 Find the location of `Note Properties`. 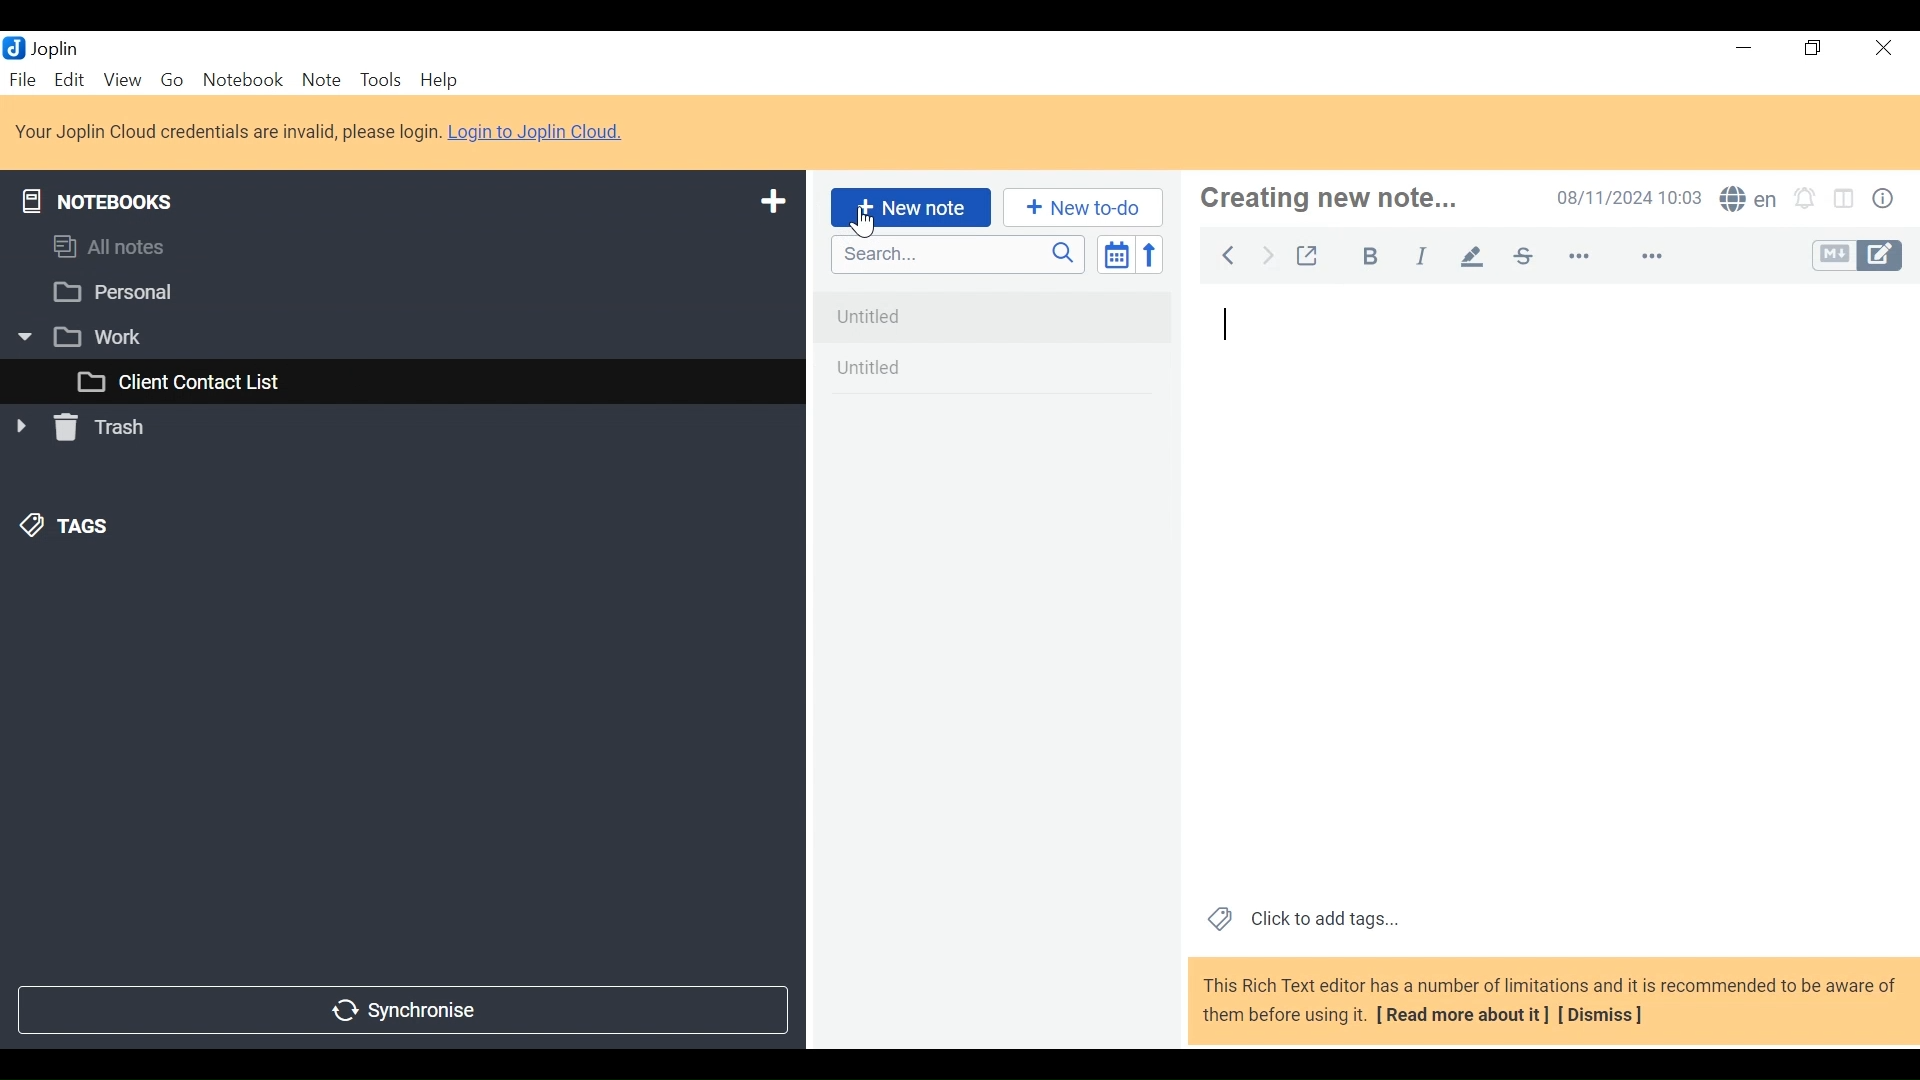

Note Properties is located at coordinates (1883, 197).